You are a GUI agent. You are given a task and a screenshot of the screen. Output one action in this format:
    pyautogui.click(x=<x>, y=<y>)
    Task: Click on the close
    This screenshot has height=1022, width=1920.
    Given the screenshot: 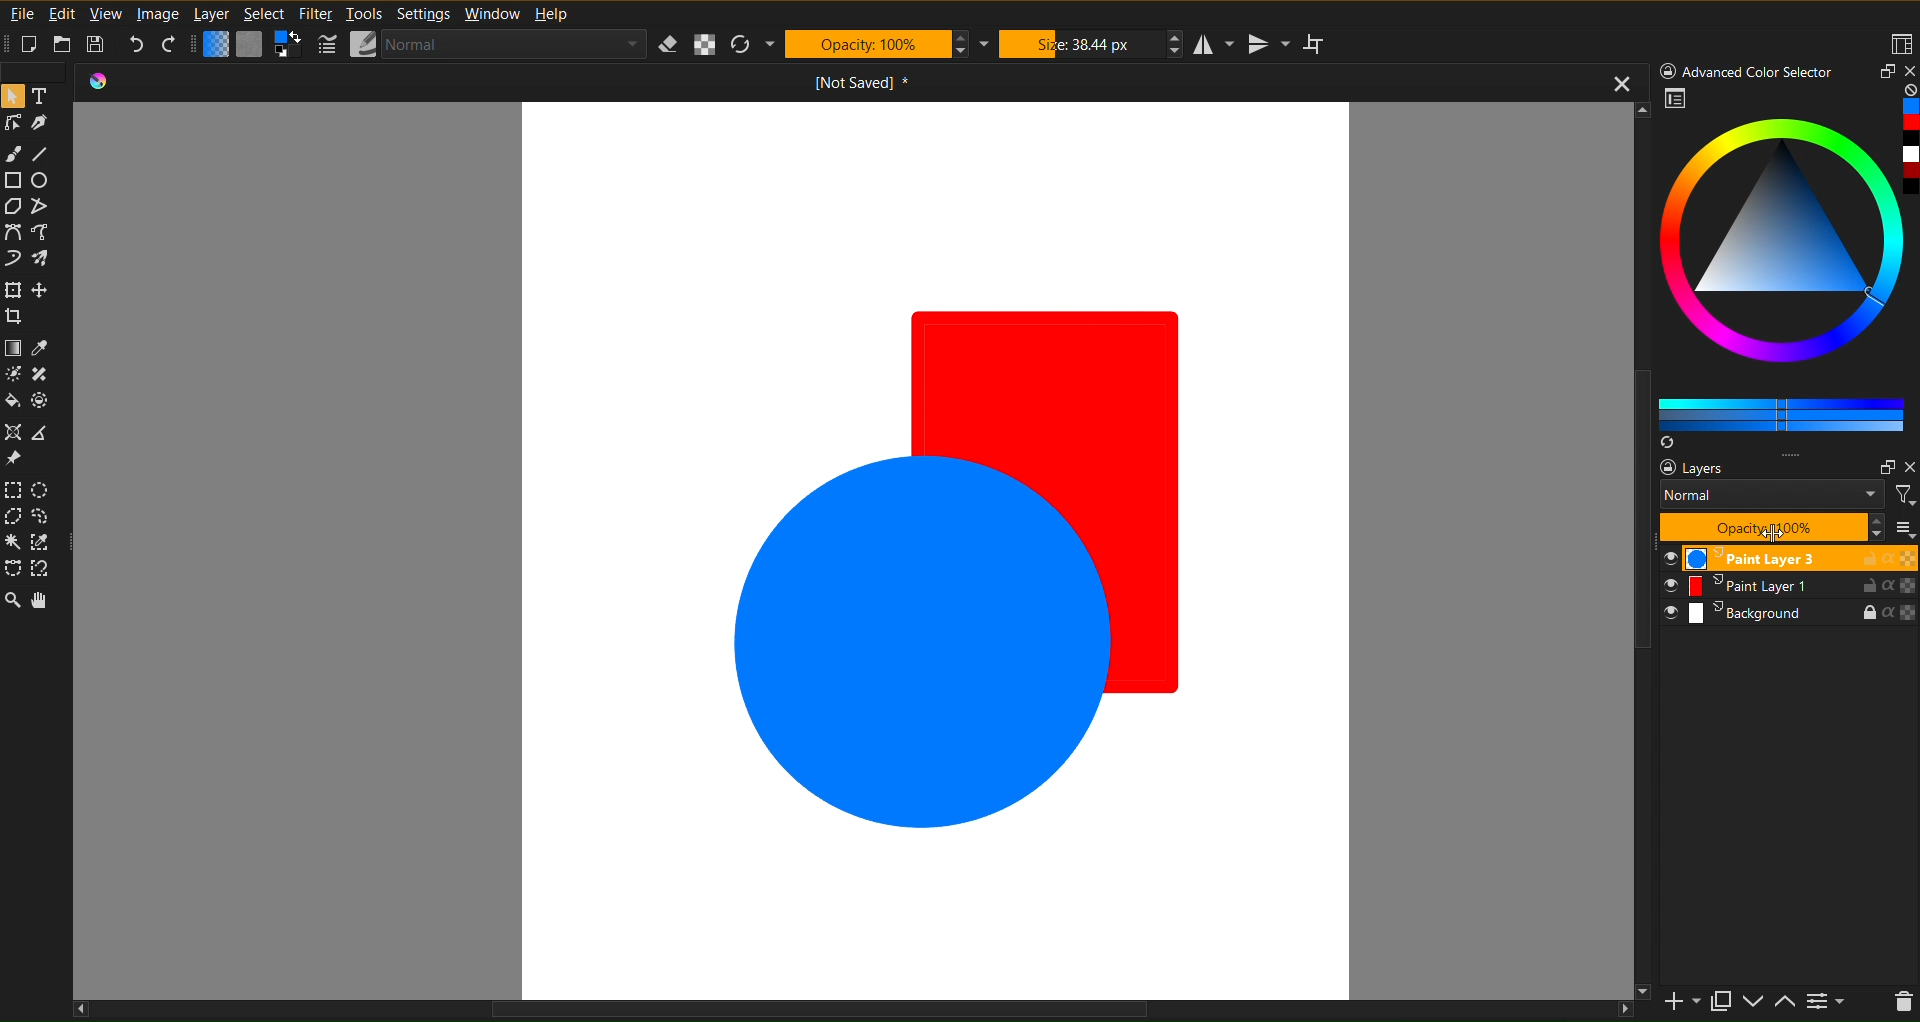 What is the action you would take?
    pyautogui.click(x=1908, y=72)
    